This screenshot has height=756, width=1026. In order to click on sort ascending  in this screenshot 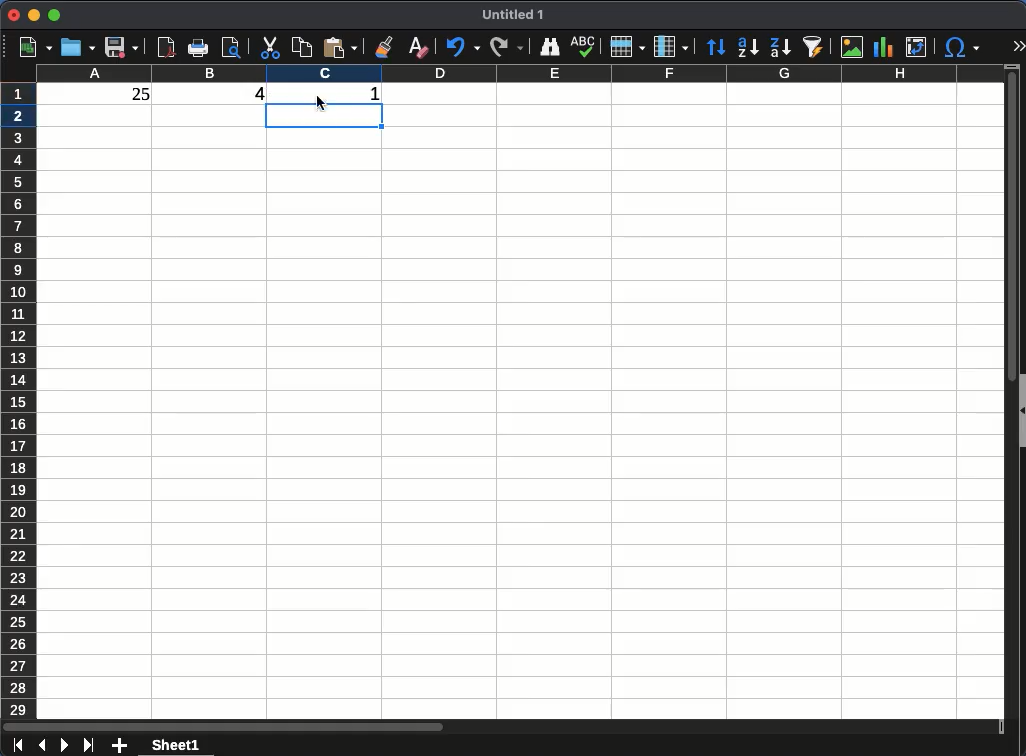, I will do `click(748, 49)`.